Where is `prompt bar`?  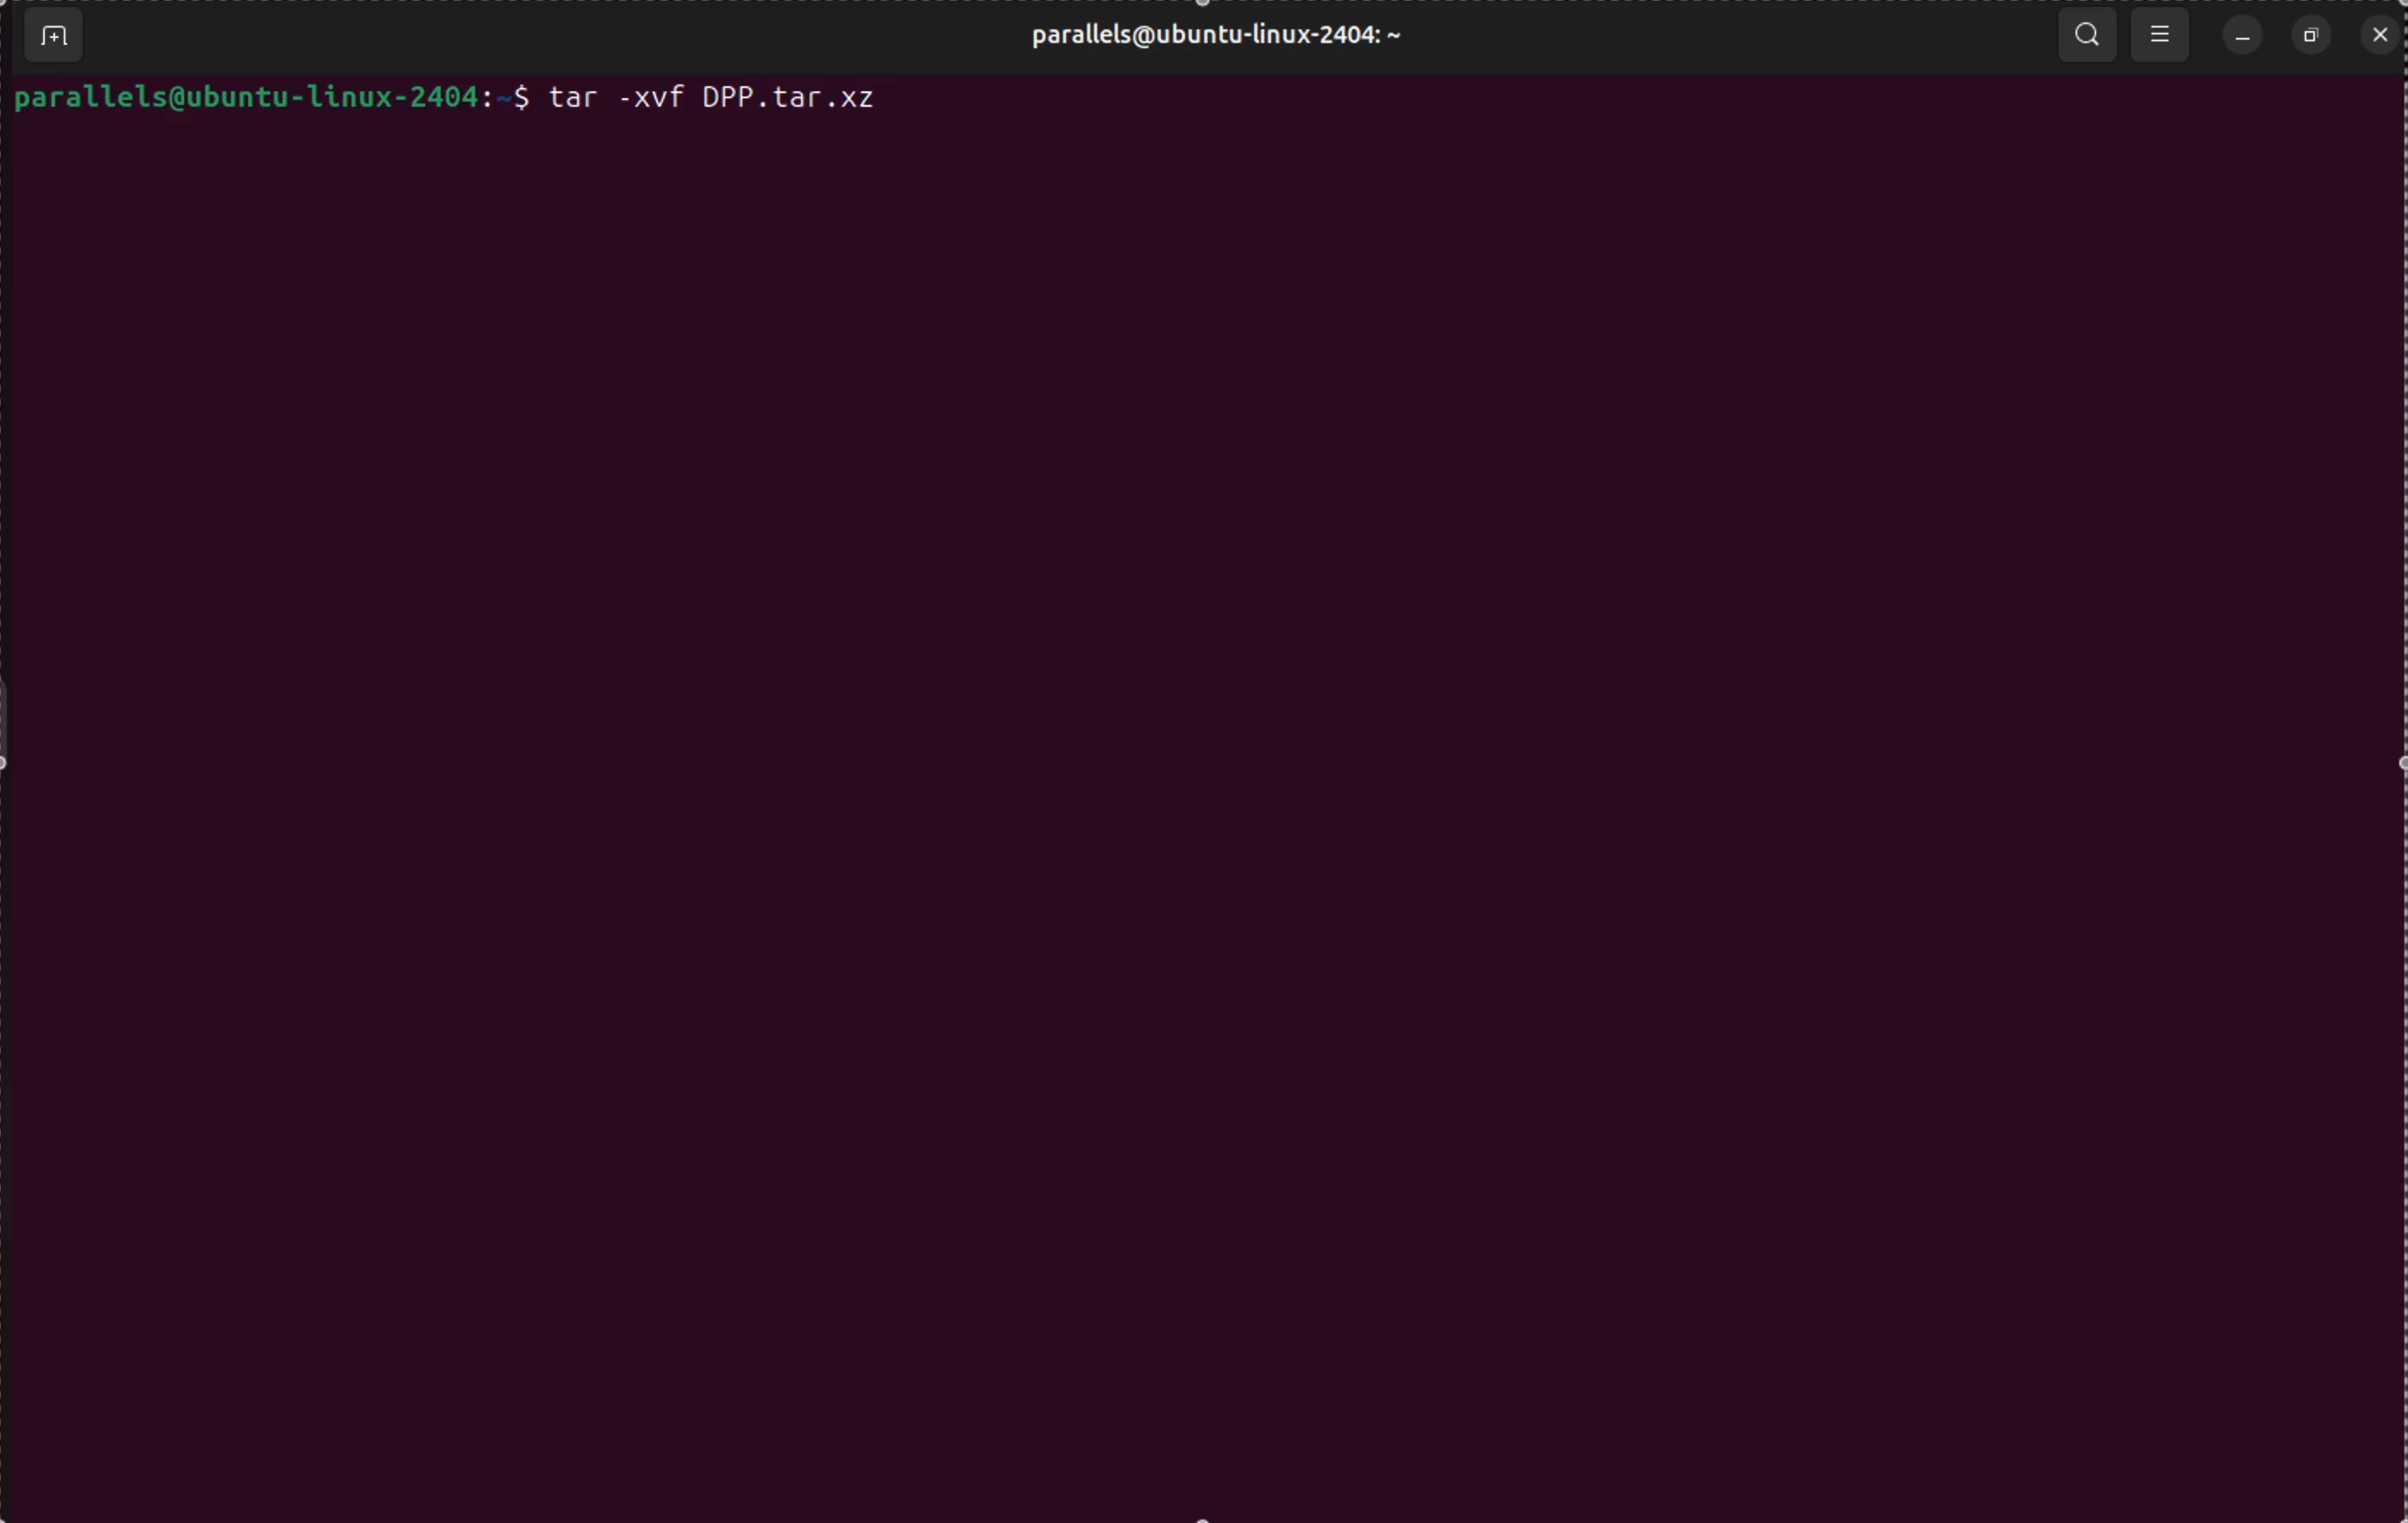 prompt bar is located at coordinates (273, 98).